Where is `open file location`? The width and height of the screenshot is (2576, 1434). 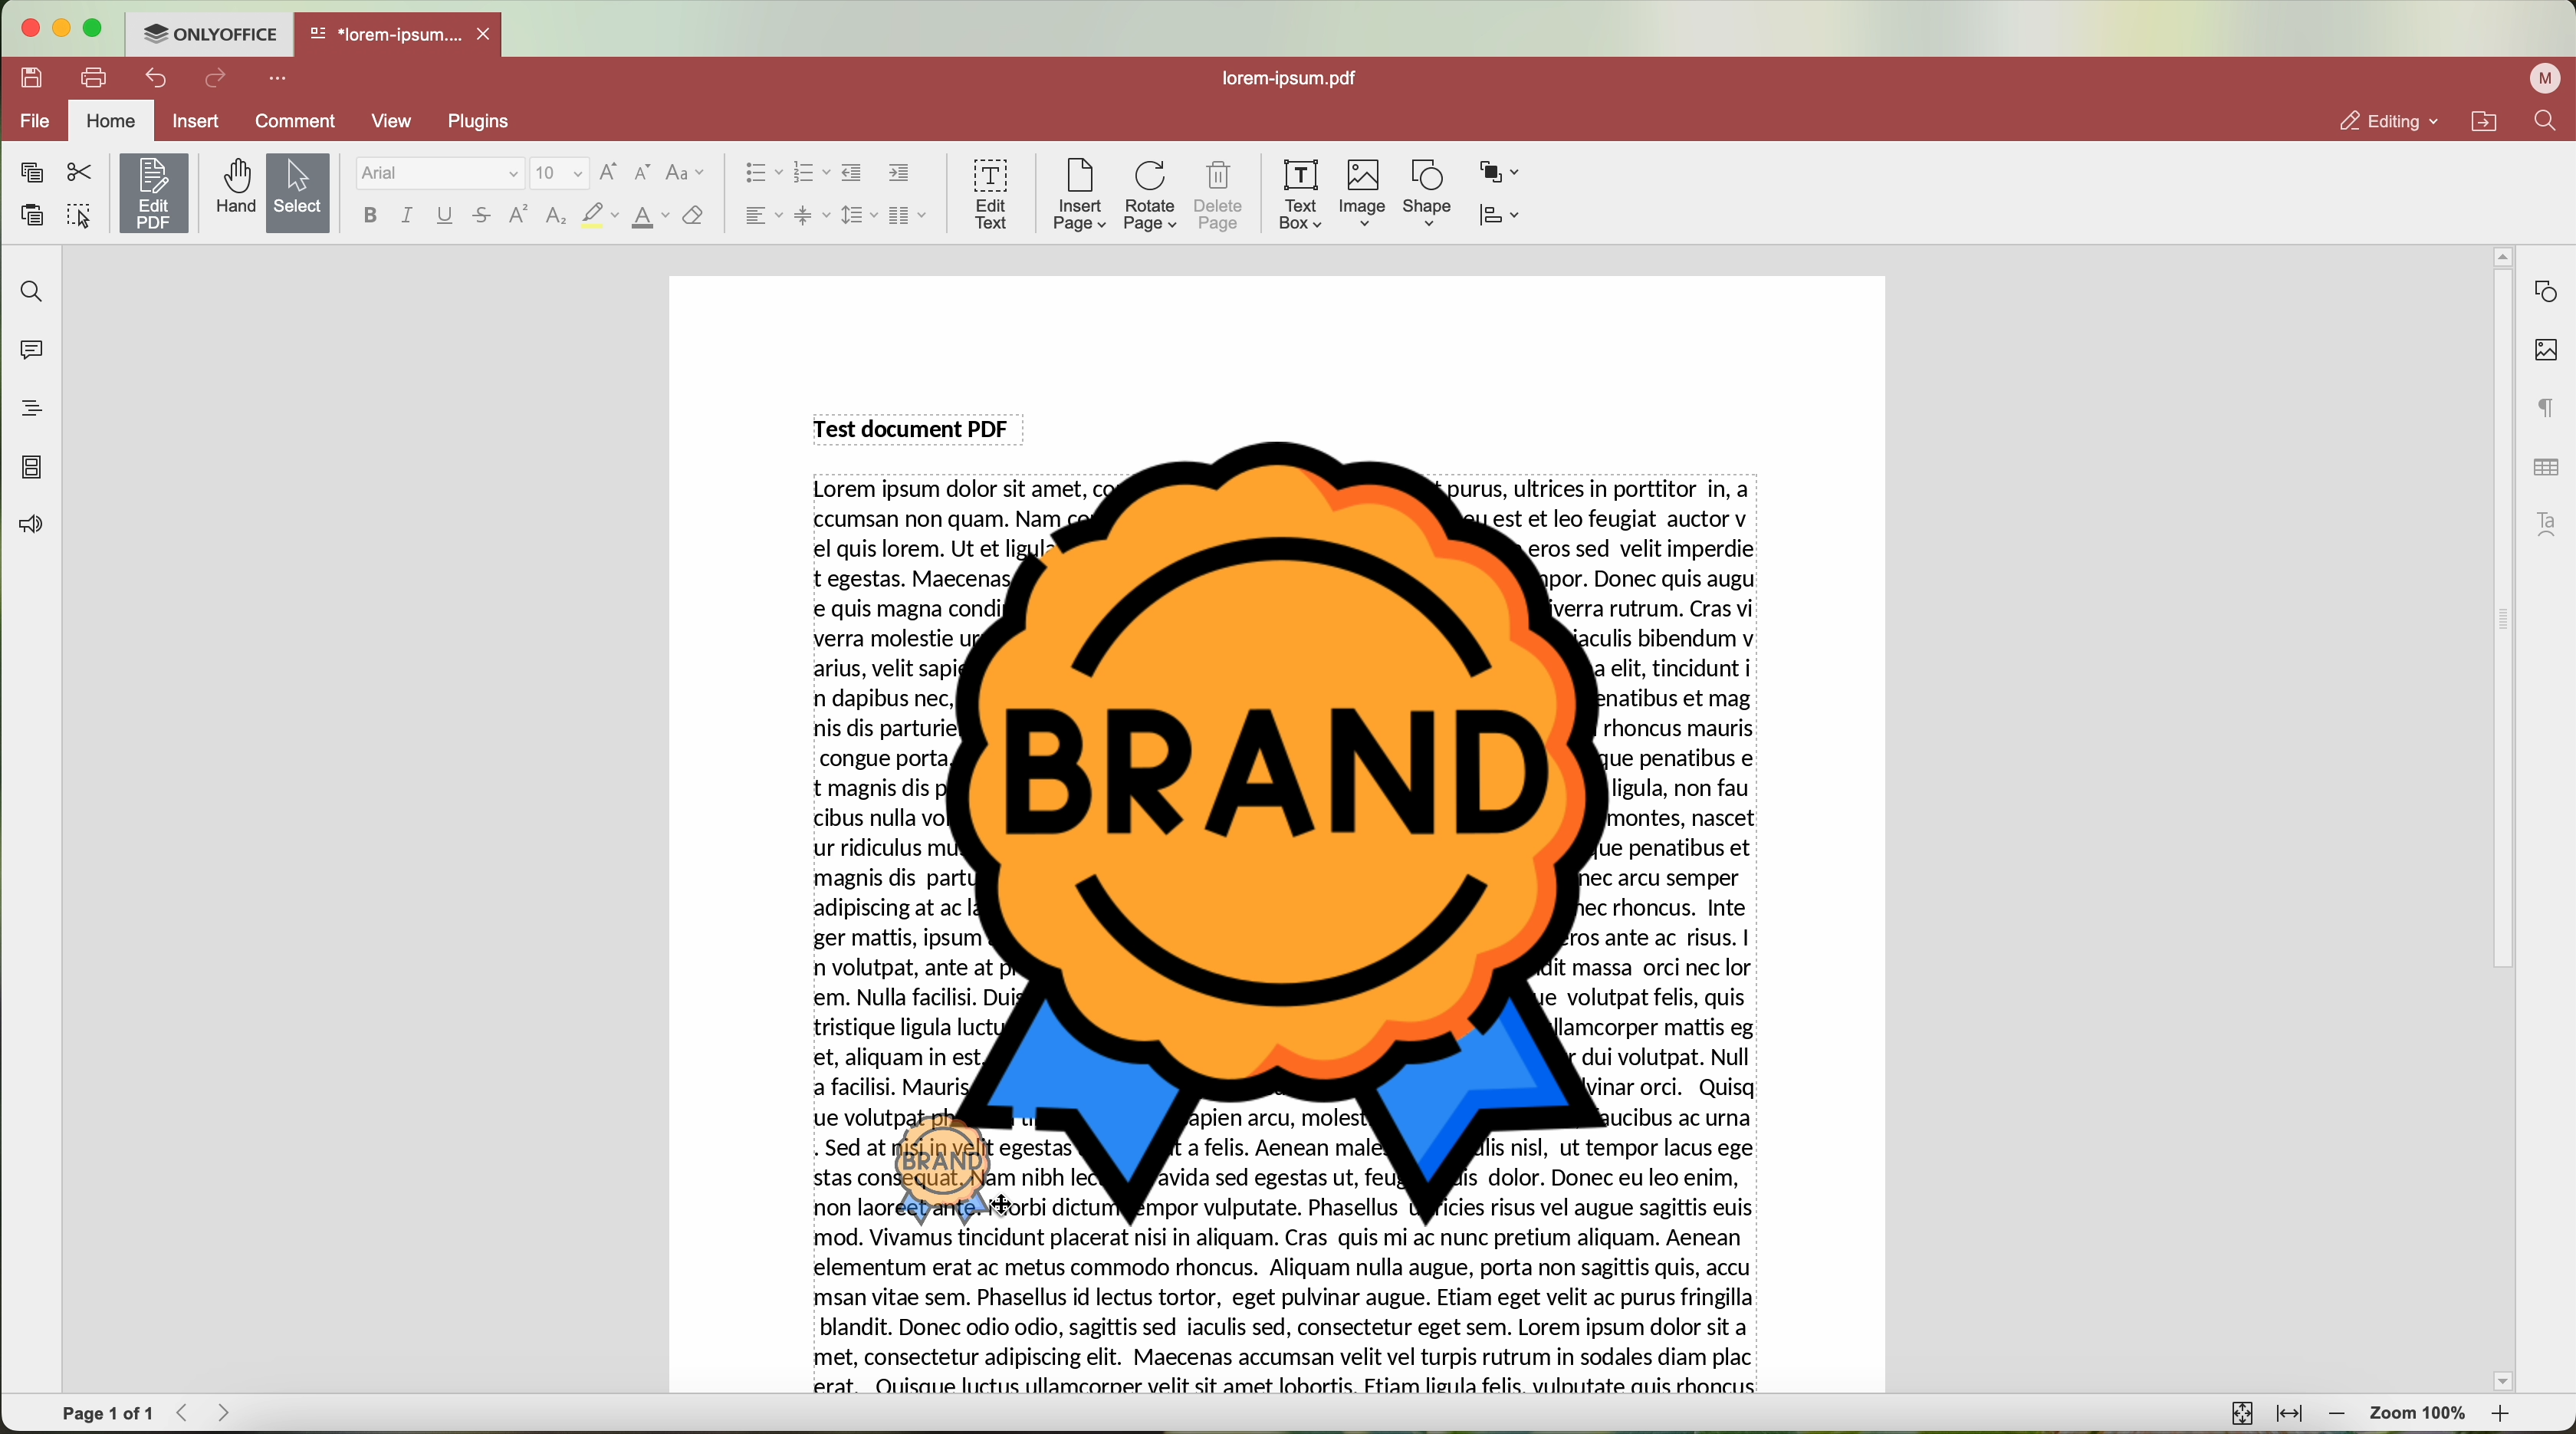 open file location is located at coordinates (2489, 122).